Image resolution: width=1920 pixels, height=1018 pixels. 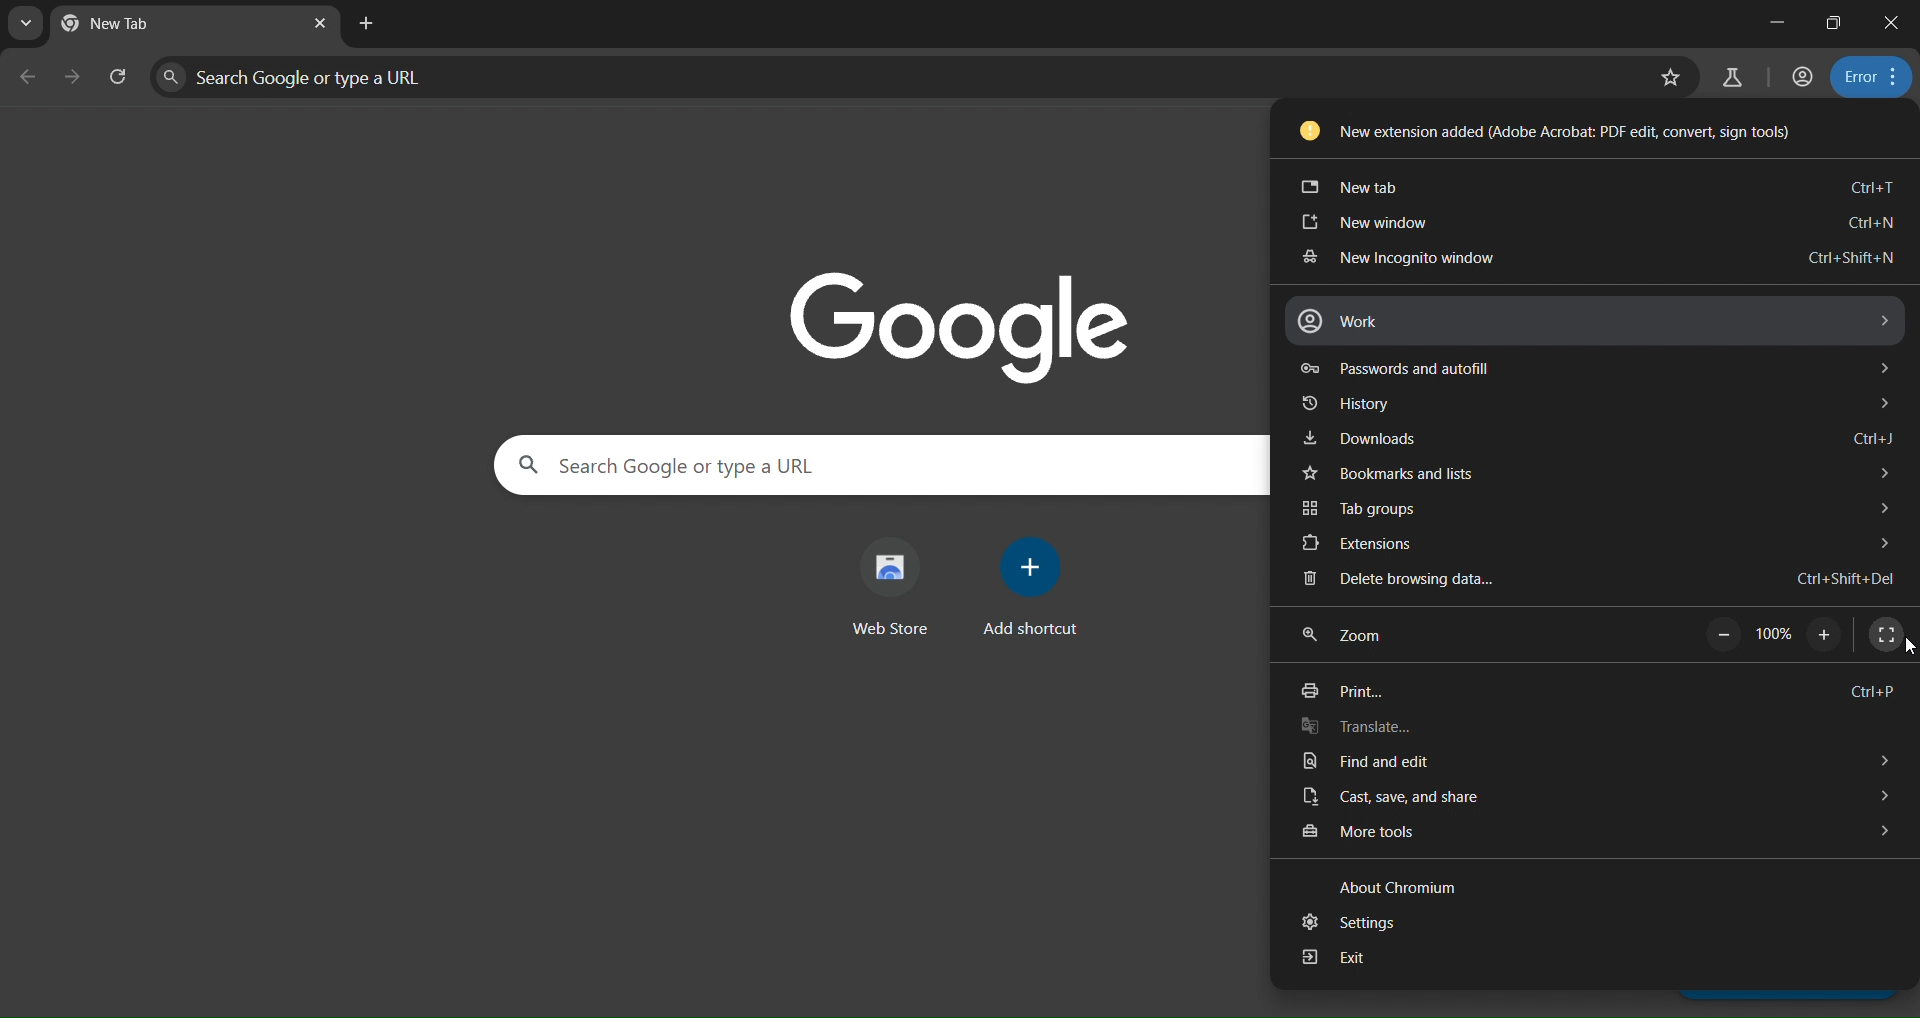 What do you see at coordinates (1573, 961) in the screenshot?
I see `exit` at bounding box center [1573, 961].